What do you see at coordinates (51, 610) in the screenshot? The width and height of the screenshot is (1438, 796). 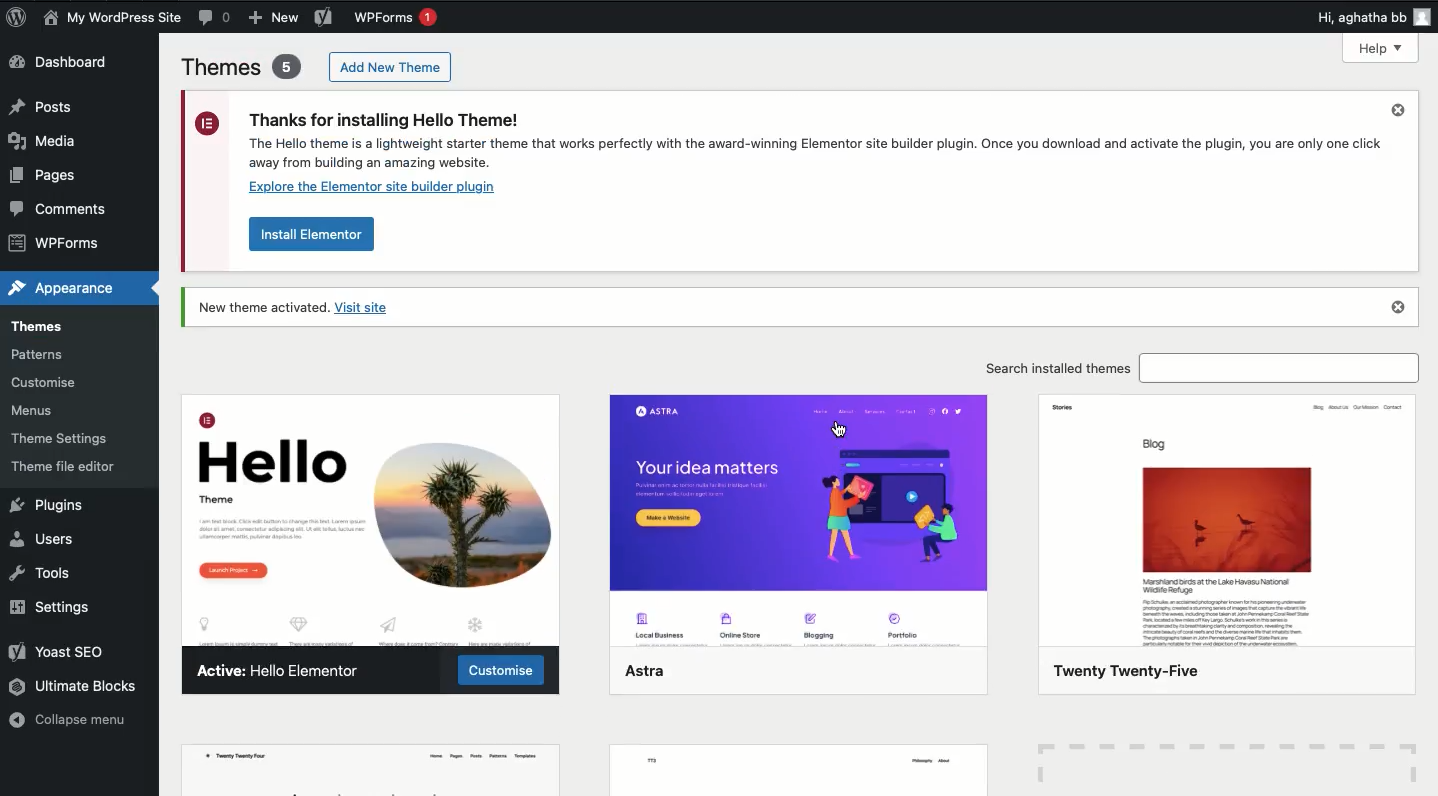 I see `Settings` at bounding box center [51, 610].